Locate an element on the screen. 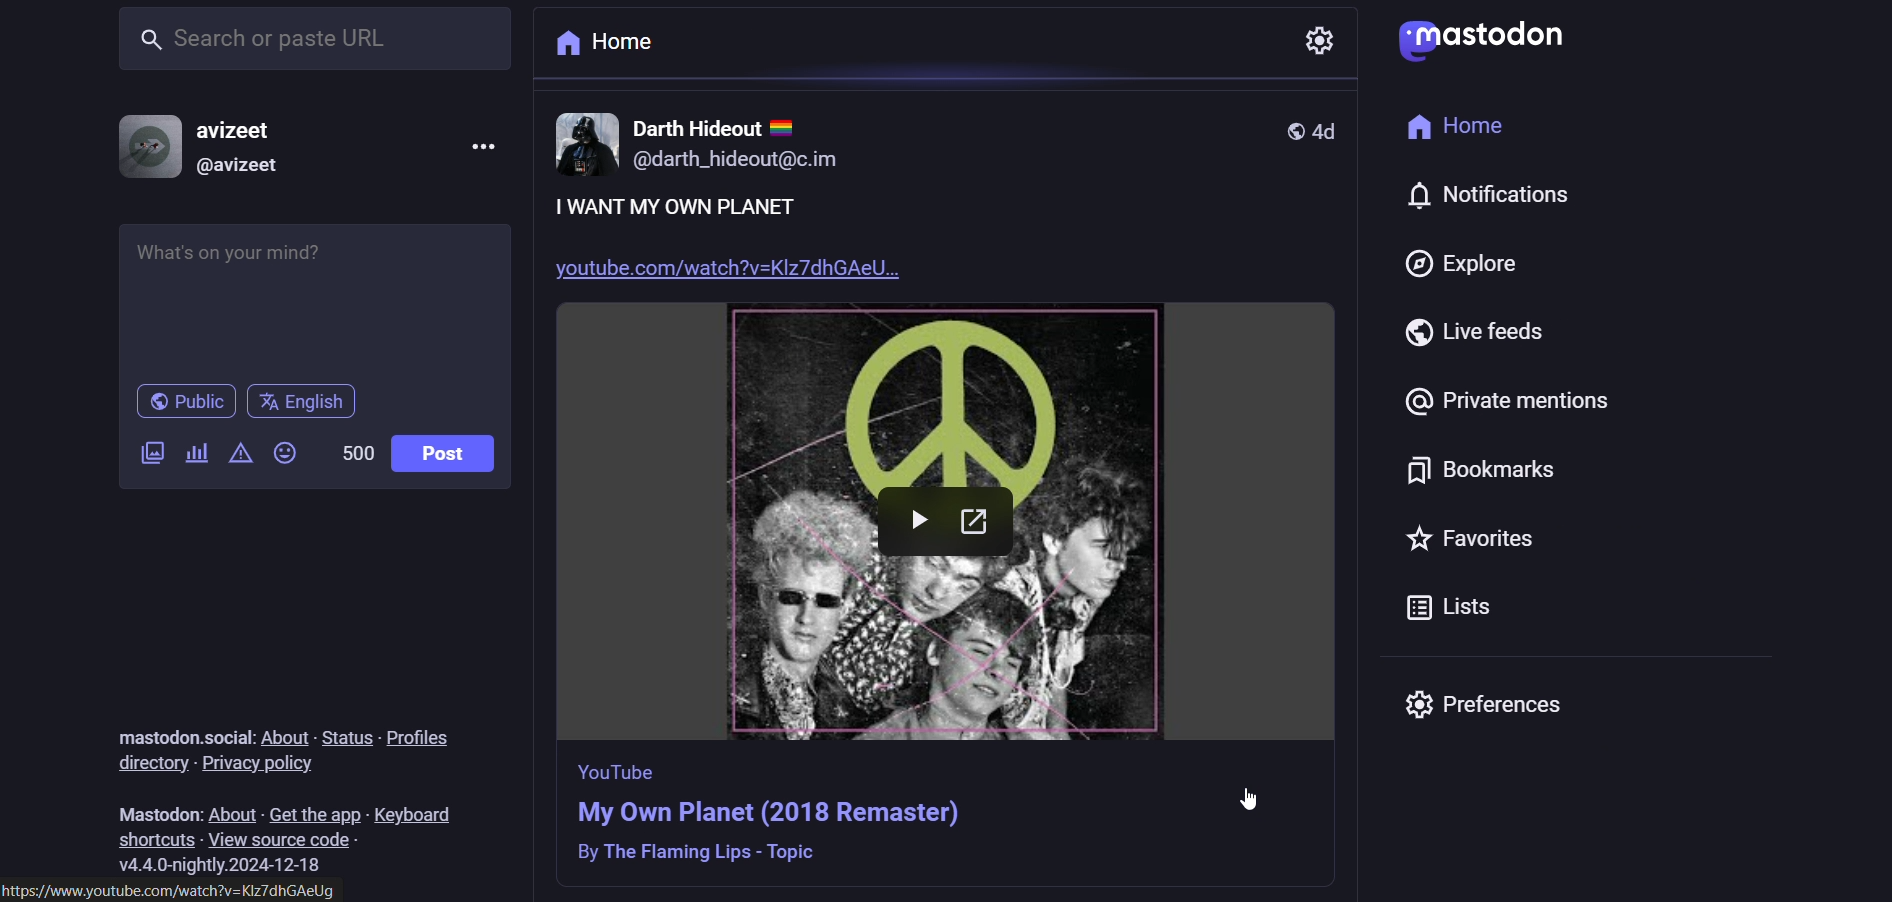 The image size is (1892, 902). add a poll is located at coordinates (197, 456).